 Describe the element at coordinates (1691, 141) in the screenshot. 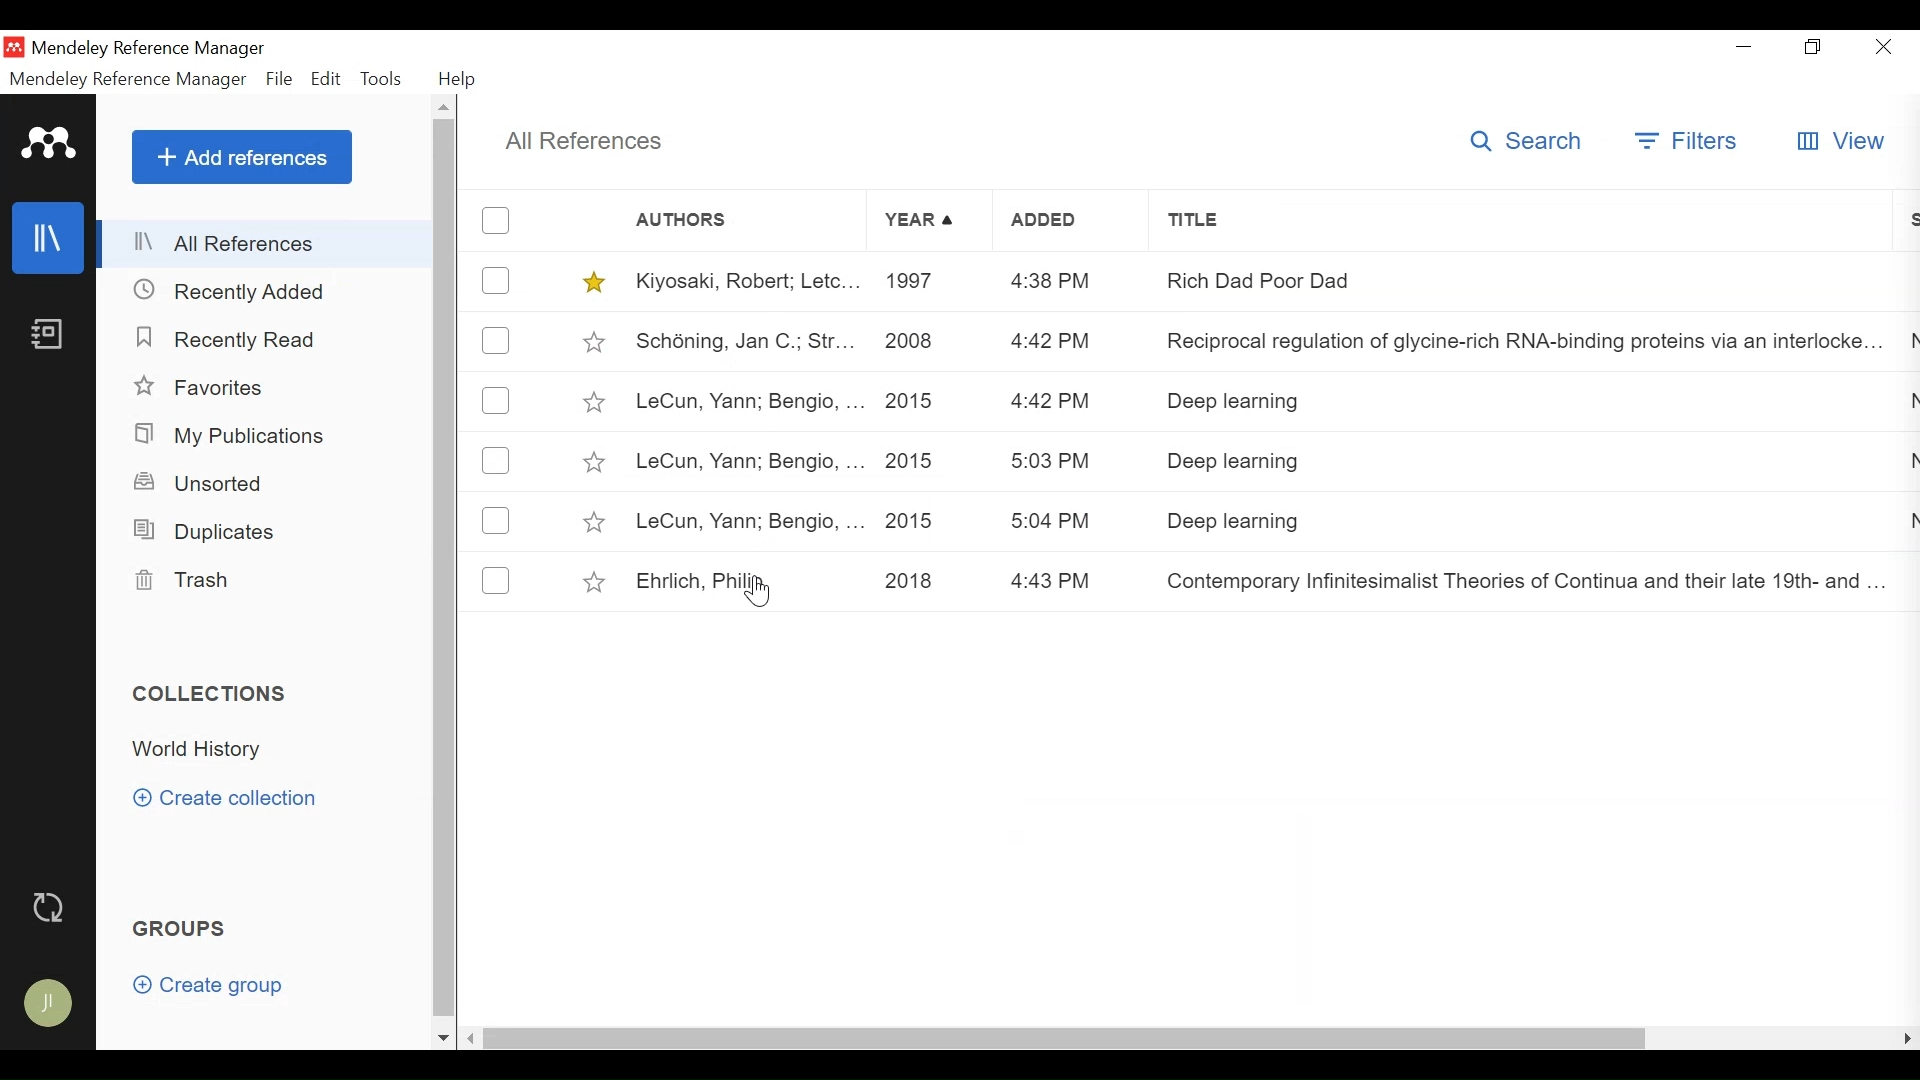

I see `Filter` at that location.